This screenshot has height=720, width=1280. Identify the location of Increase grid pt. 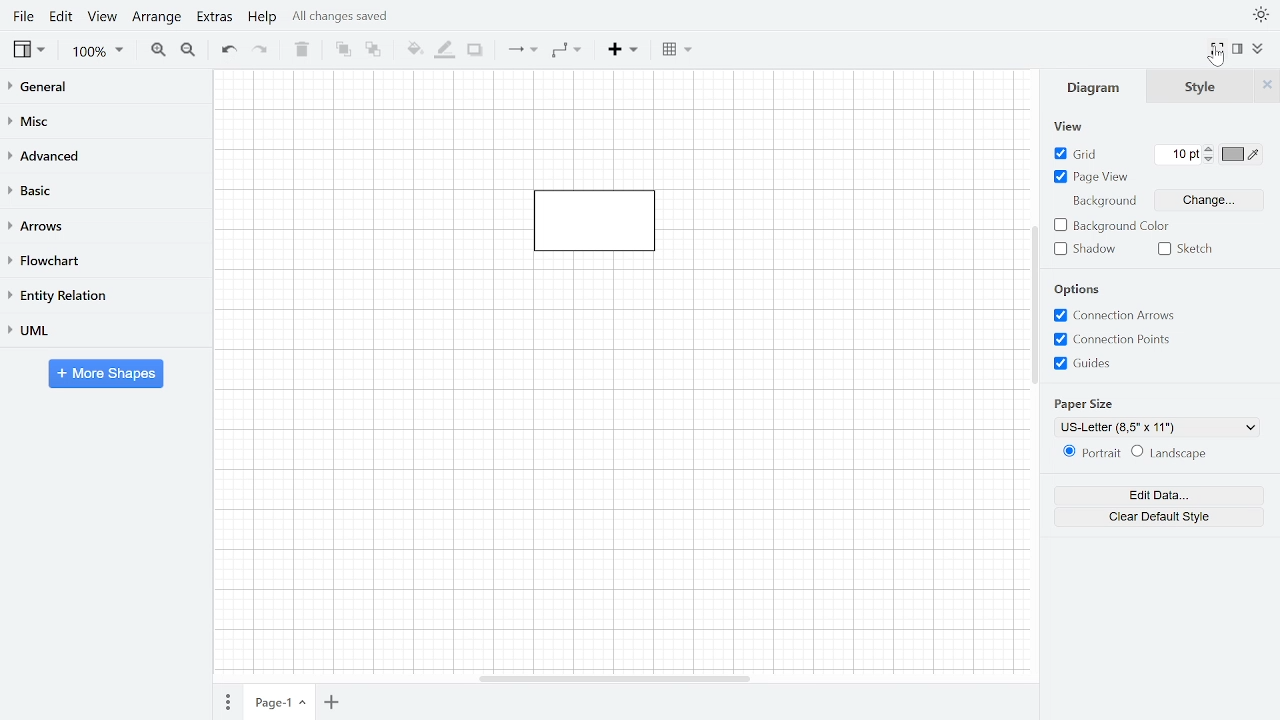
(1211, 148).